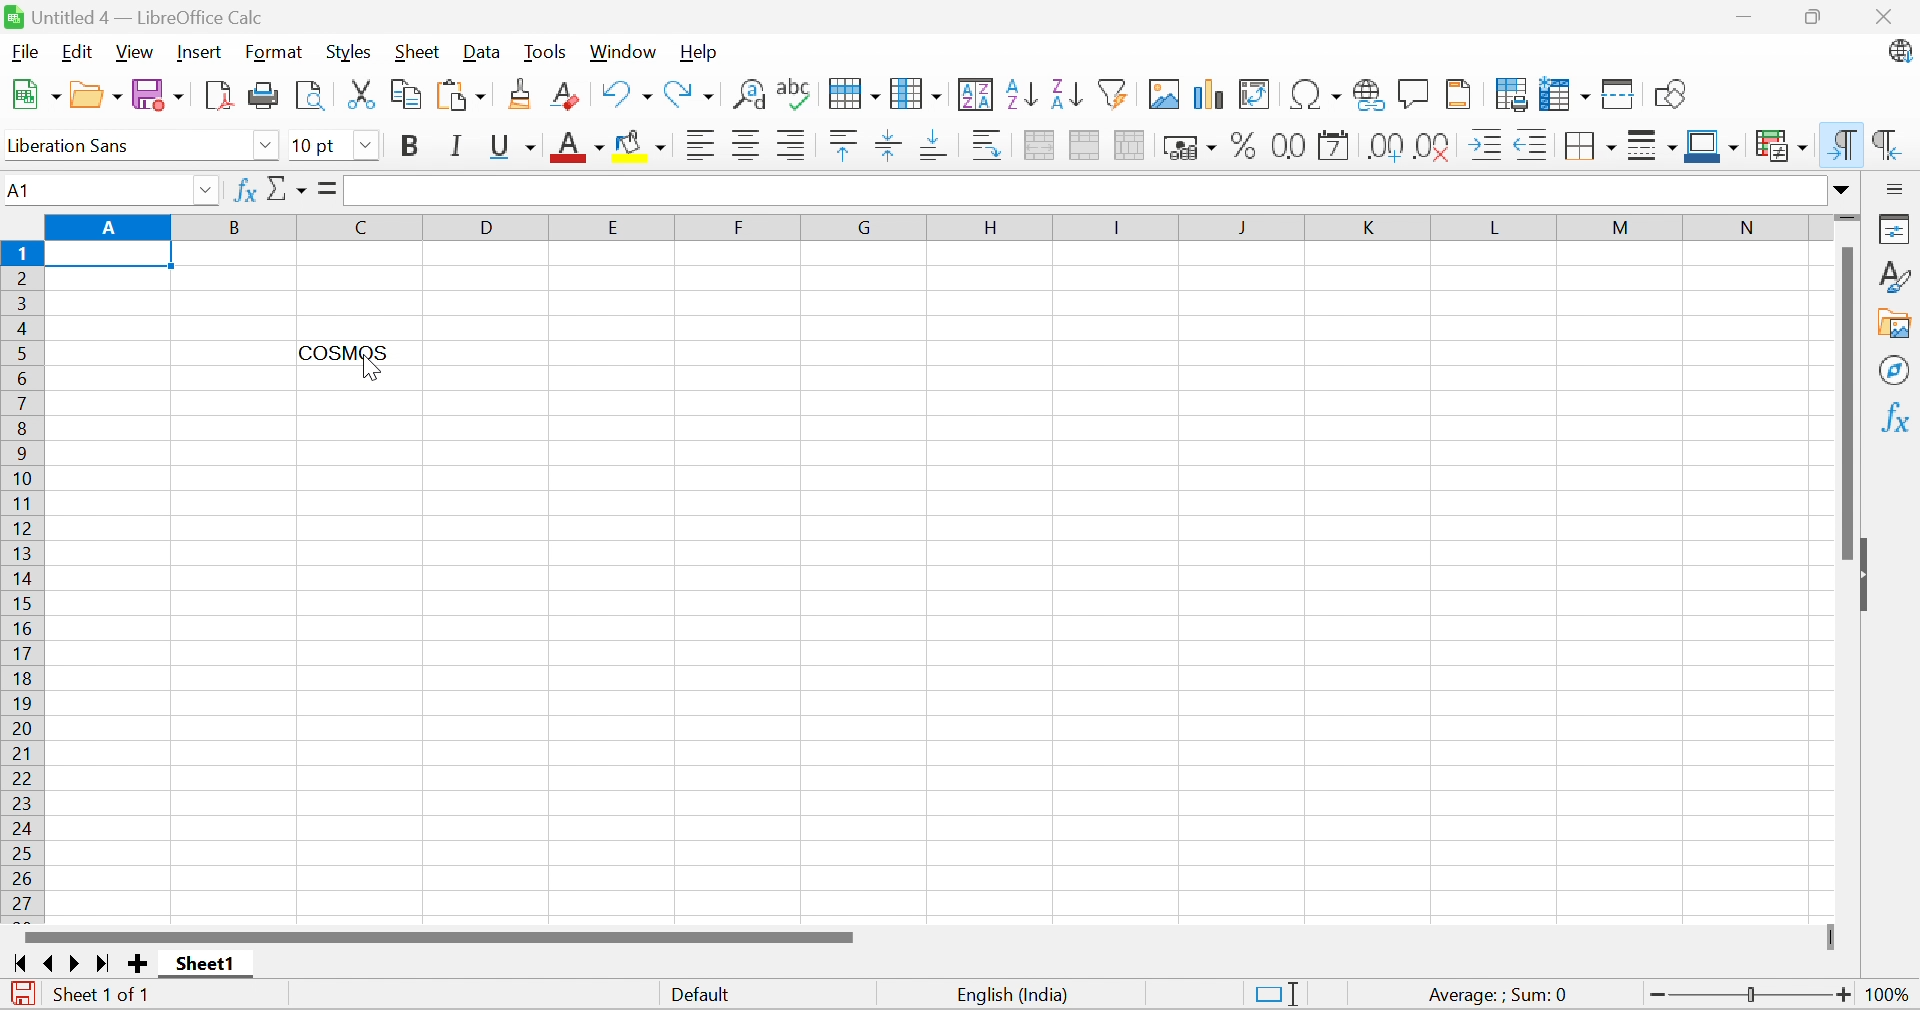 This screenshot has height=1010, width=1920. I want to click on English (India), so click(1017, 994).